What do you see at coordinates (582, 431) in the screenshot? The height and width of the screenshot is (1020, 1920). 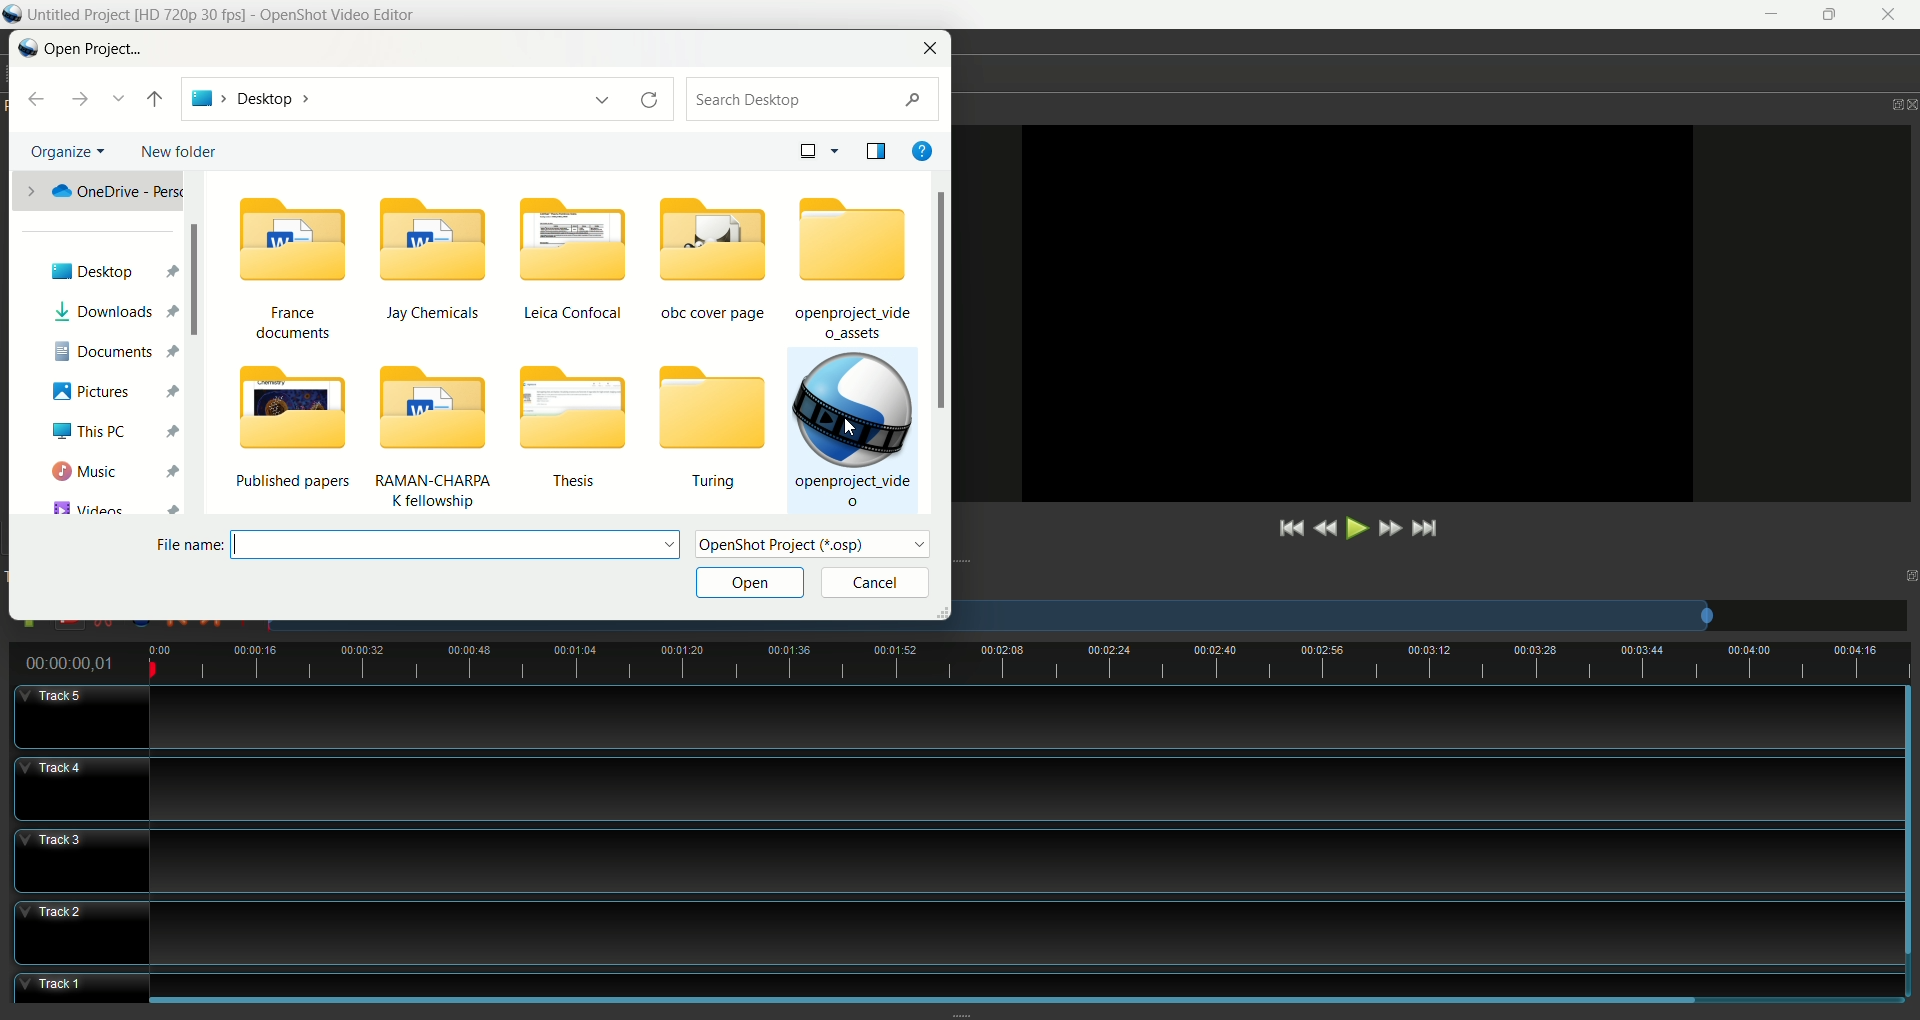 I see `Thesis.` at bounding box center [582, 431].